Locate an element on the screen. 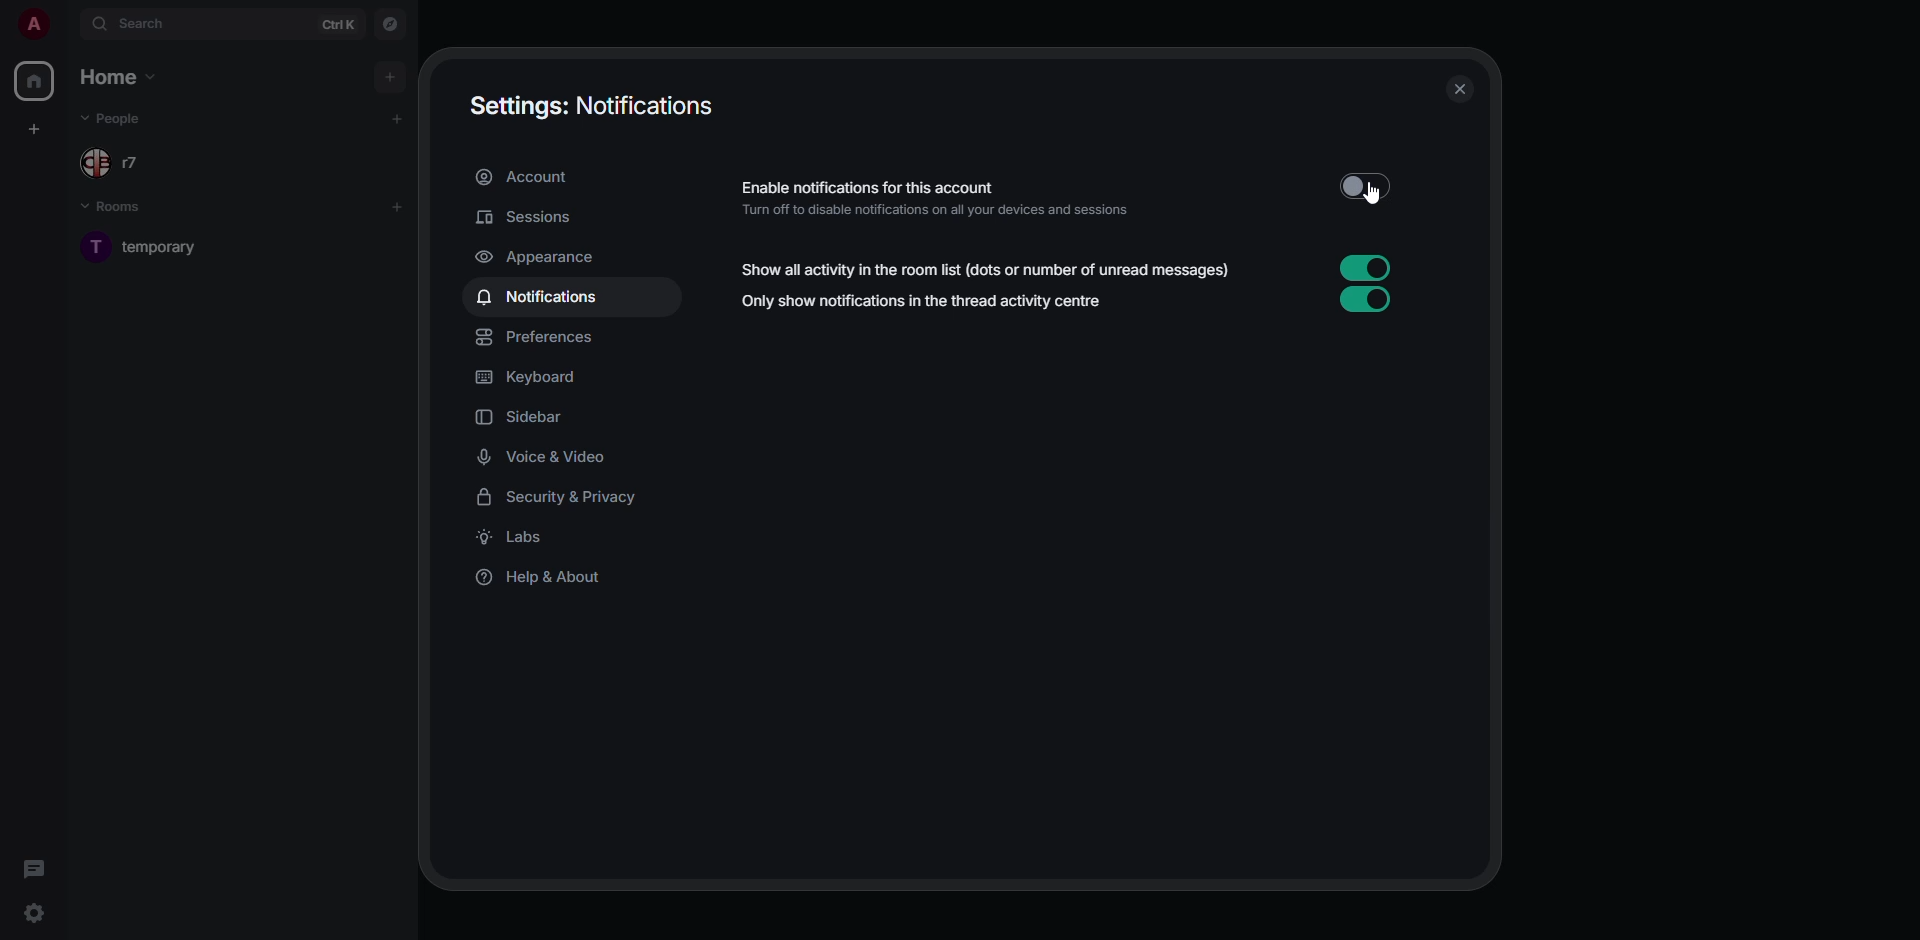  labs is located at coordinates (513, 538).